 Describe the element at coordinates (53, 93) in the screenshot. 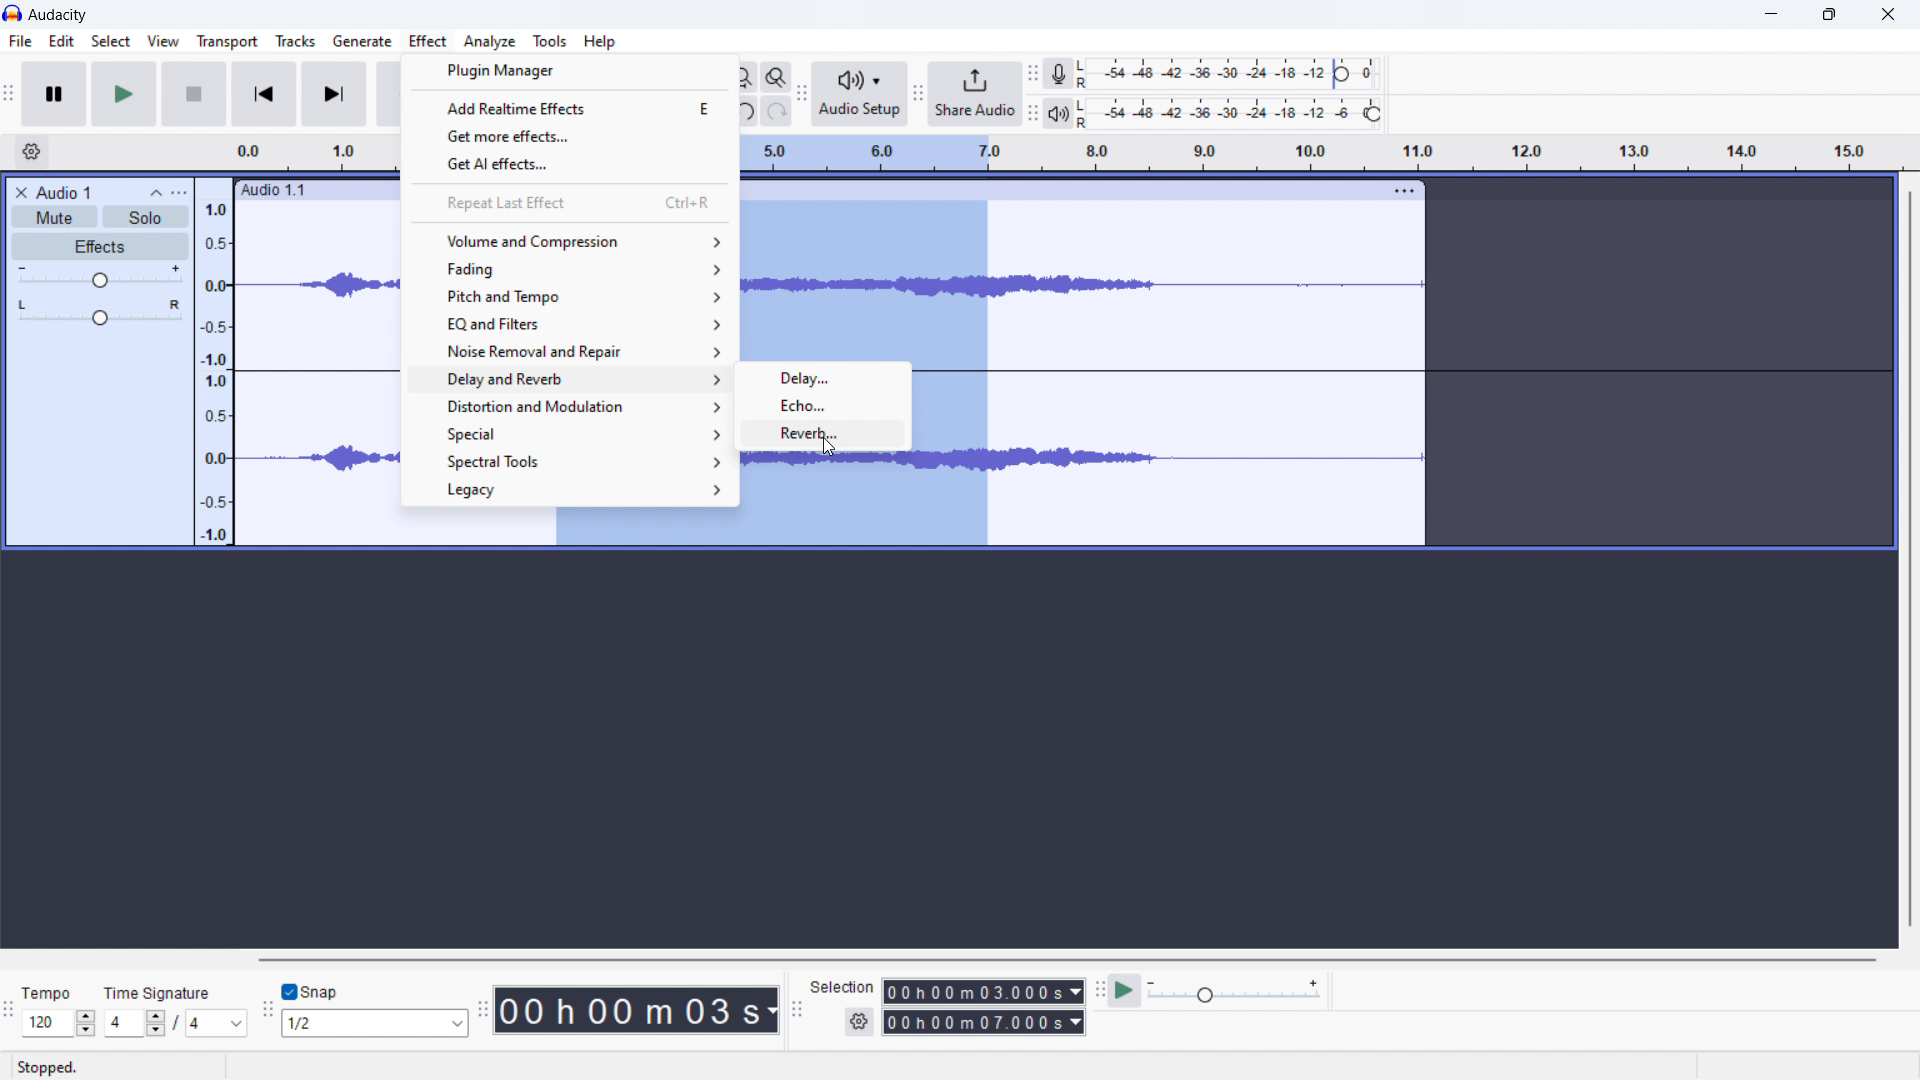

I see `pause` at that location.